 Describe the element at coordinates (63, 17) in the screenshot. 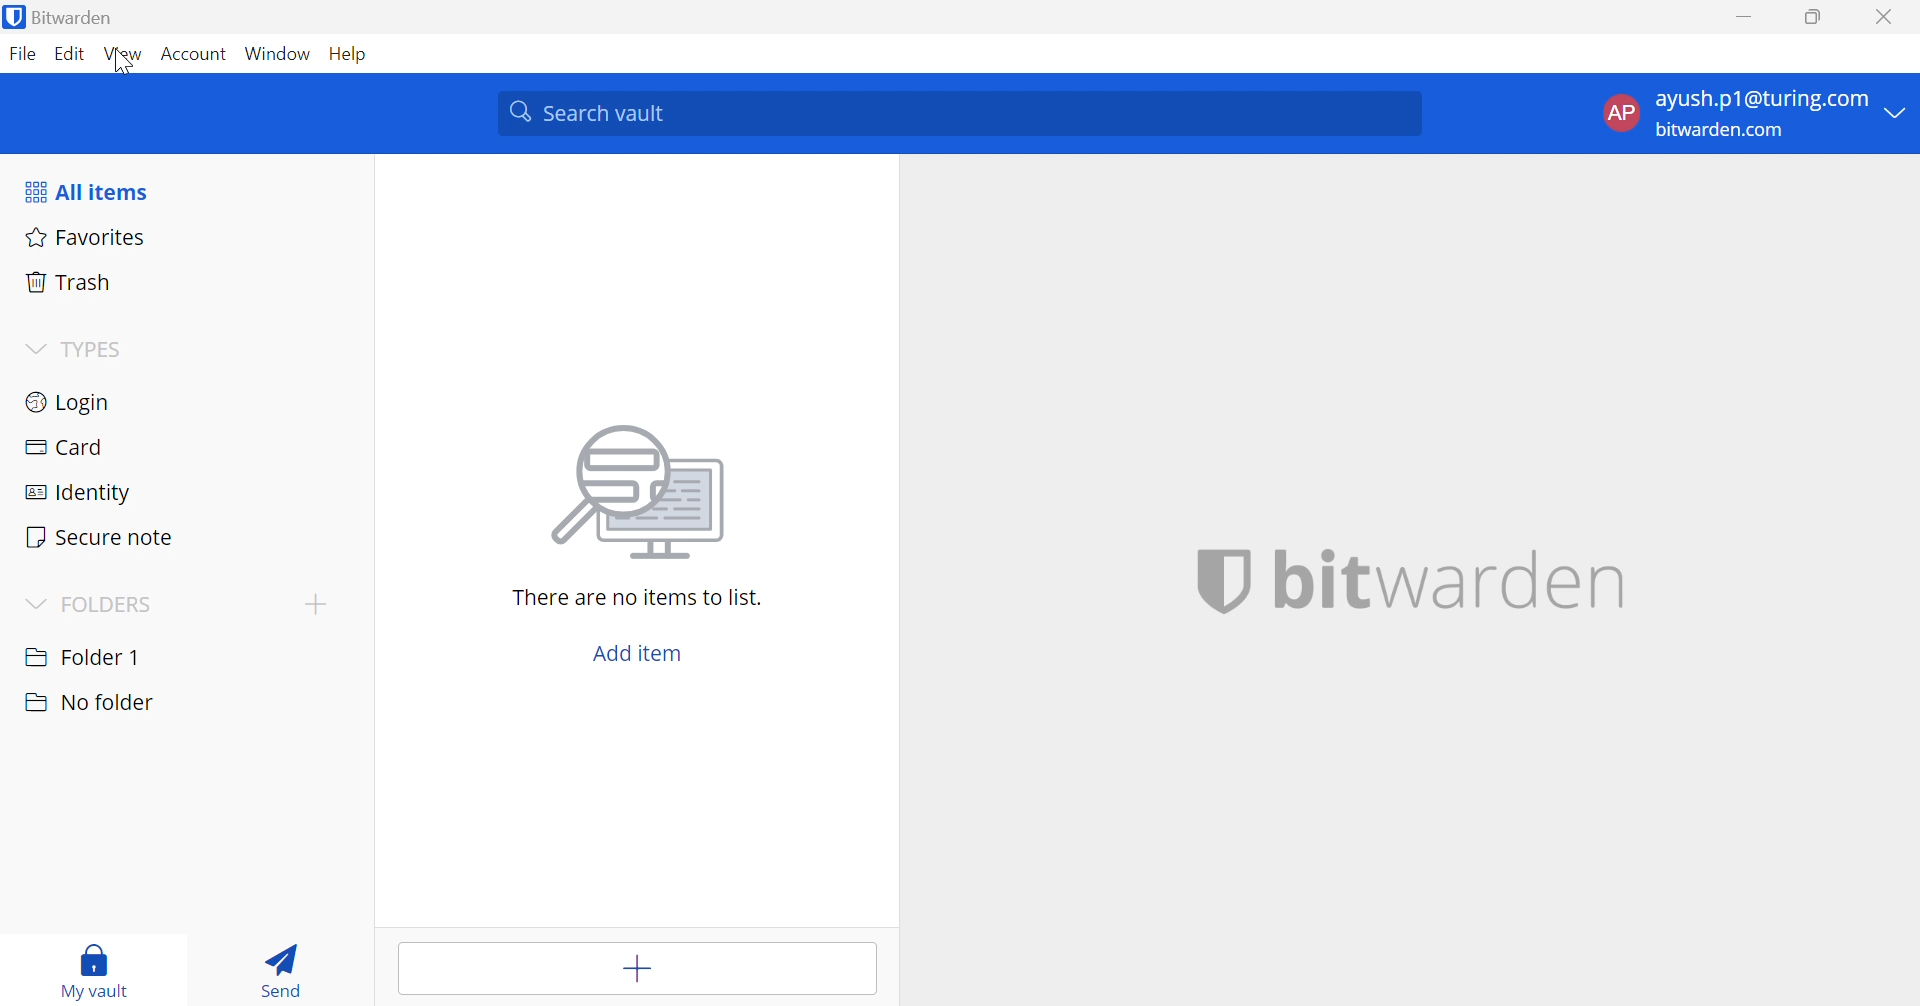

I see `Bitwarden` at that location.